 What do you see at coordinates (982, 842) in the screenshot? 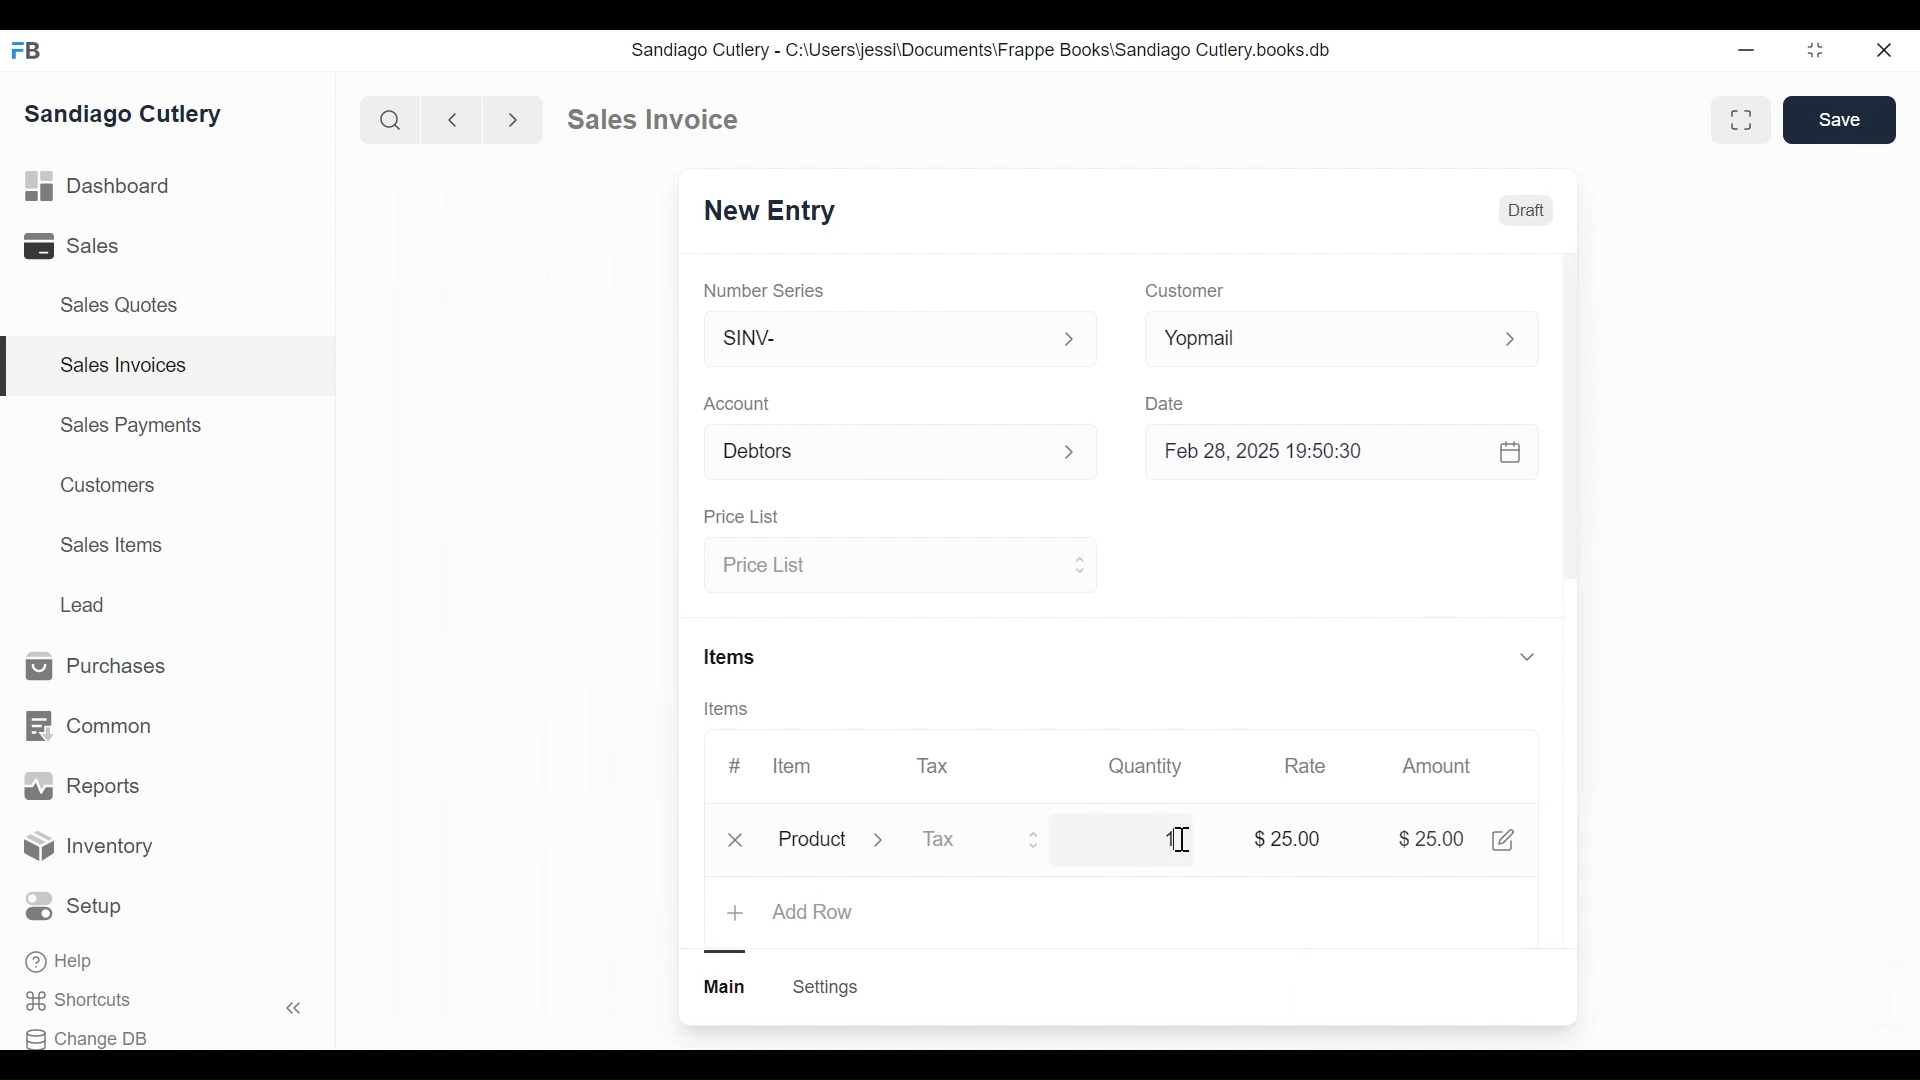
I see `Tax ` at bounding box center [982, 842].